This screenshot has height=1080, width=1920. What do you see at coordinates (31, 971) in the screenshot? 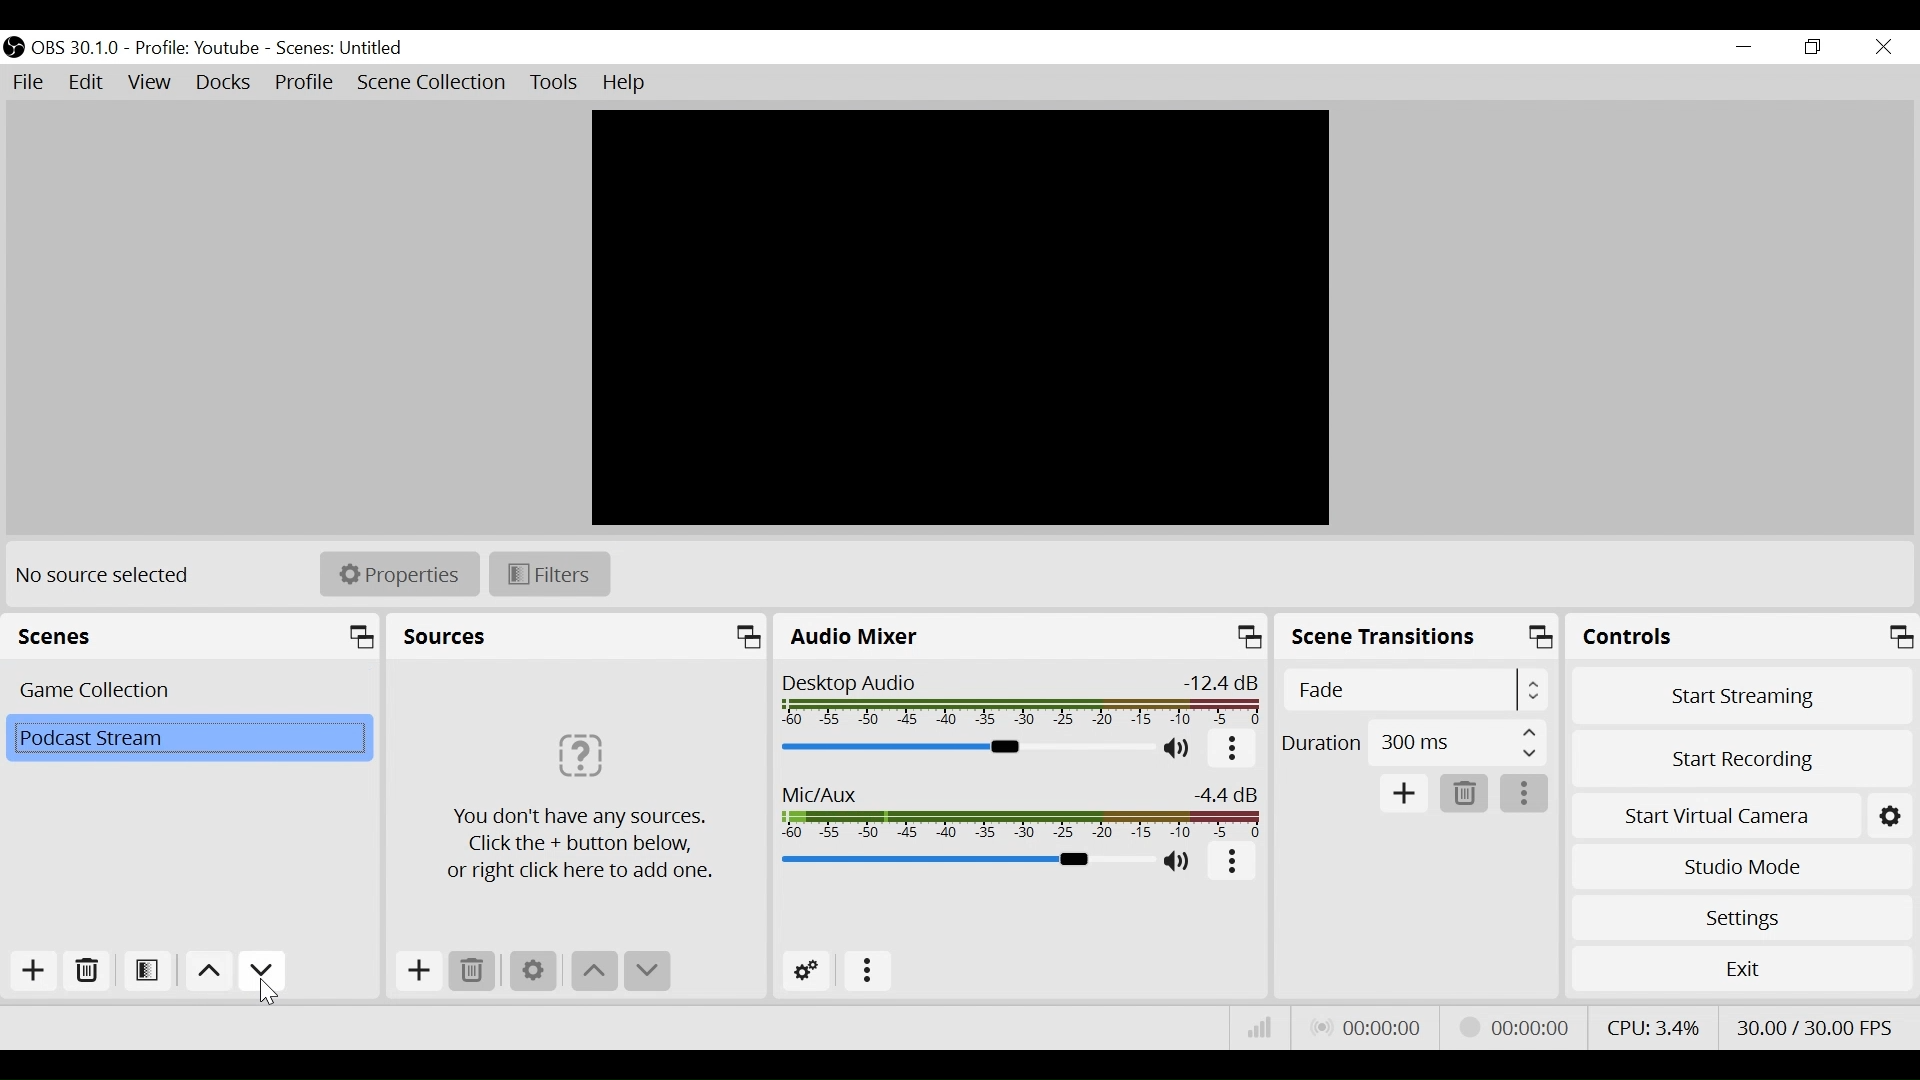
I see `Add` at bounding box center [31, 971].